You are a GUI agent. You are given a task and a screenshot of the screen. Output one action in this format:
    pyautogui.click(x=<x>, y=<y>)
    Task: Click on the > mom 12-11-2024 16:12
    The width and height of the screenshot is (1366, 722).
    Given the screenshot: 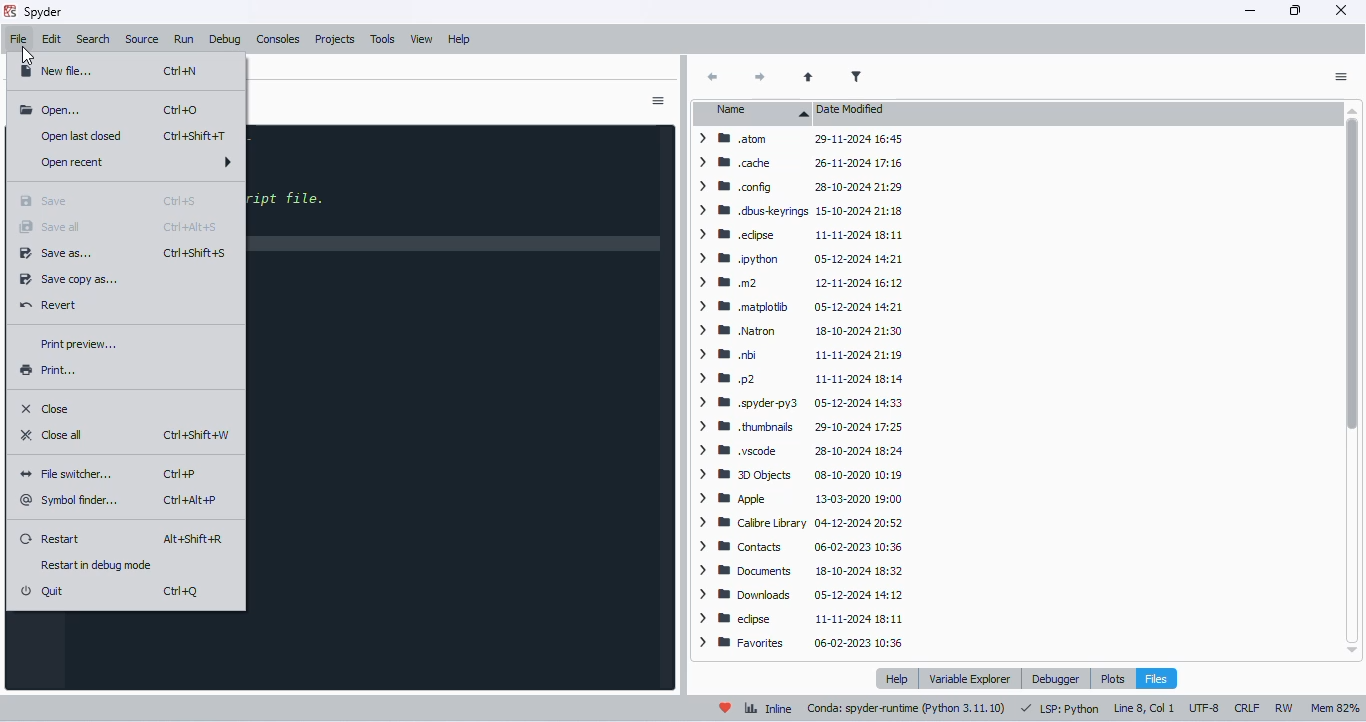 What is the action you would take?
    pyautogui.click(x=797, y=281)
    